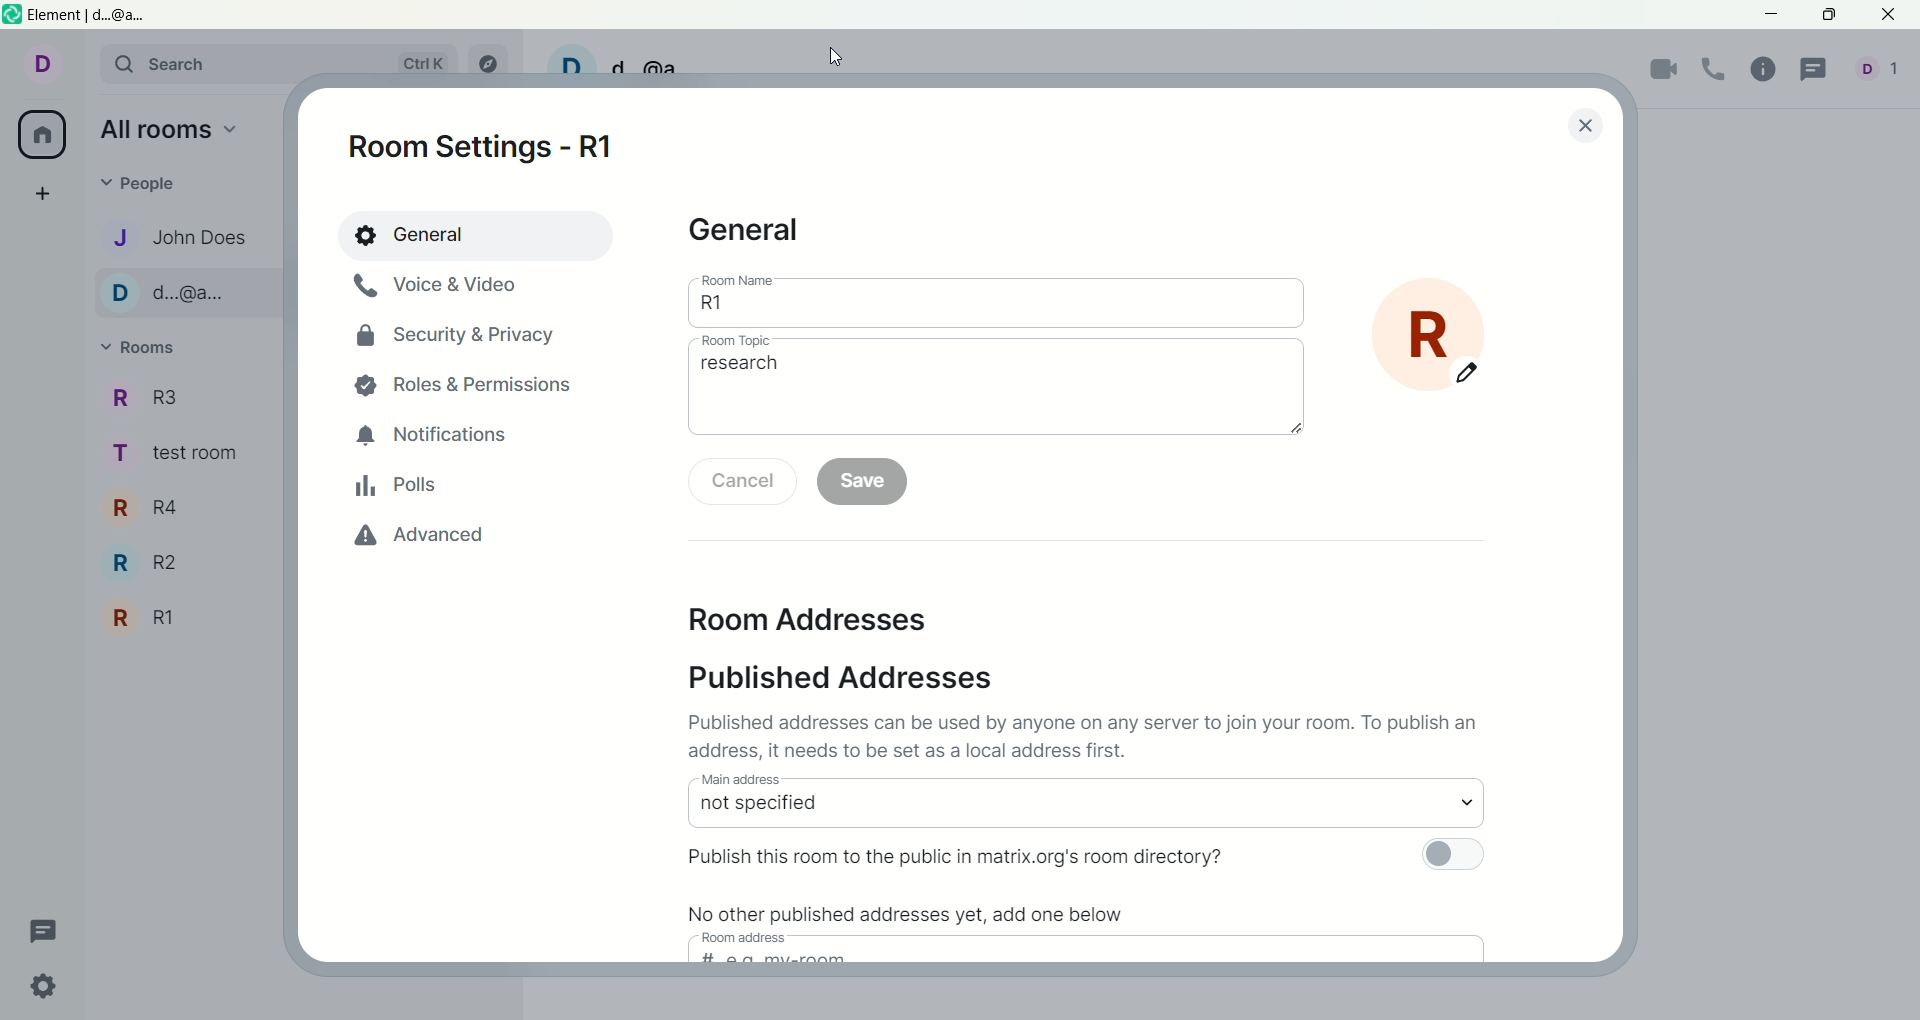 The height and width of the screenshot is (1020, 1920). What do you see at coordinates (151, 562) in the screenshot?
I see `r r2` at bounding box center [151, 562].